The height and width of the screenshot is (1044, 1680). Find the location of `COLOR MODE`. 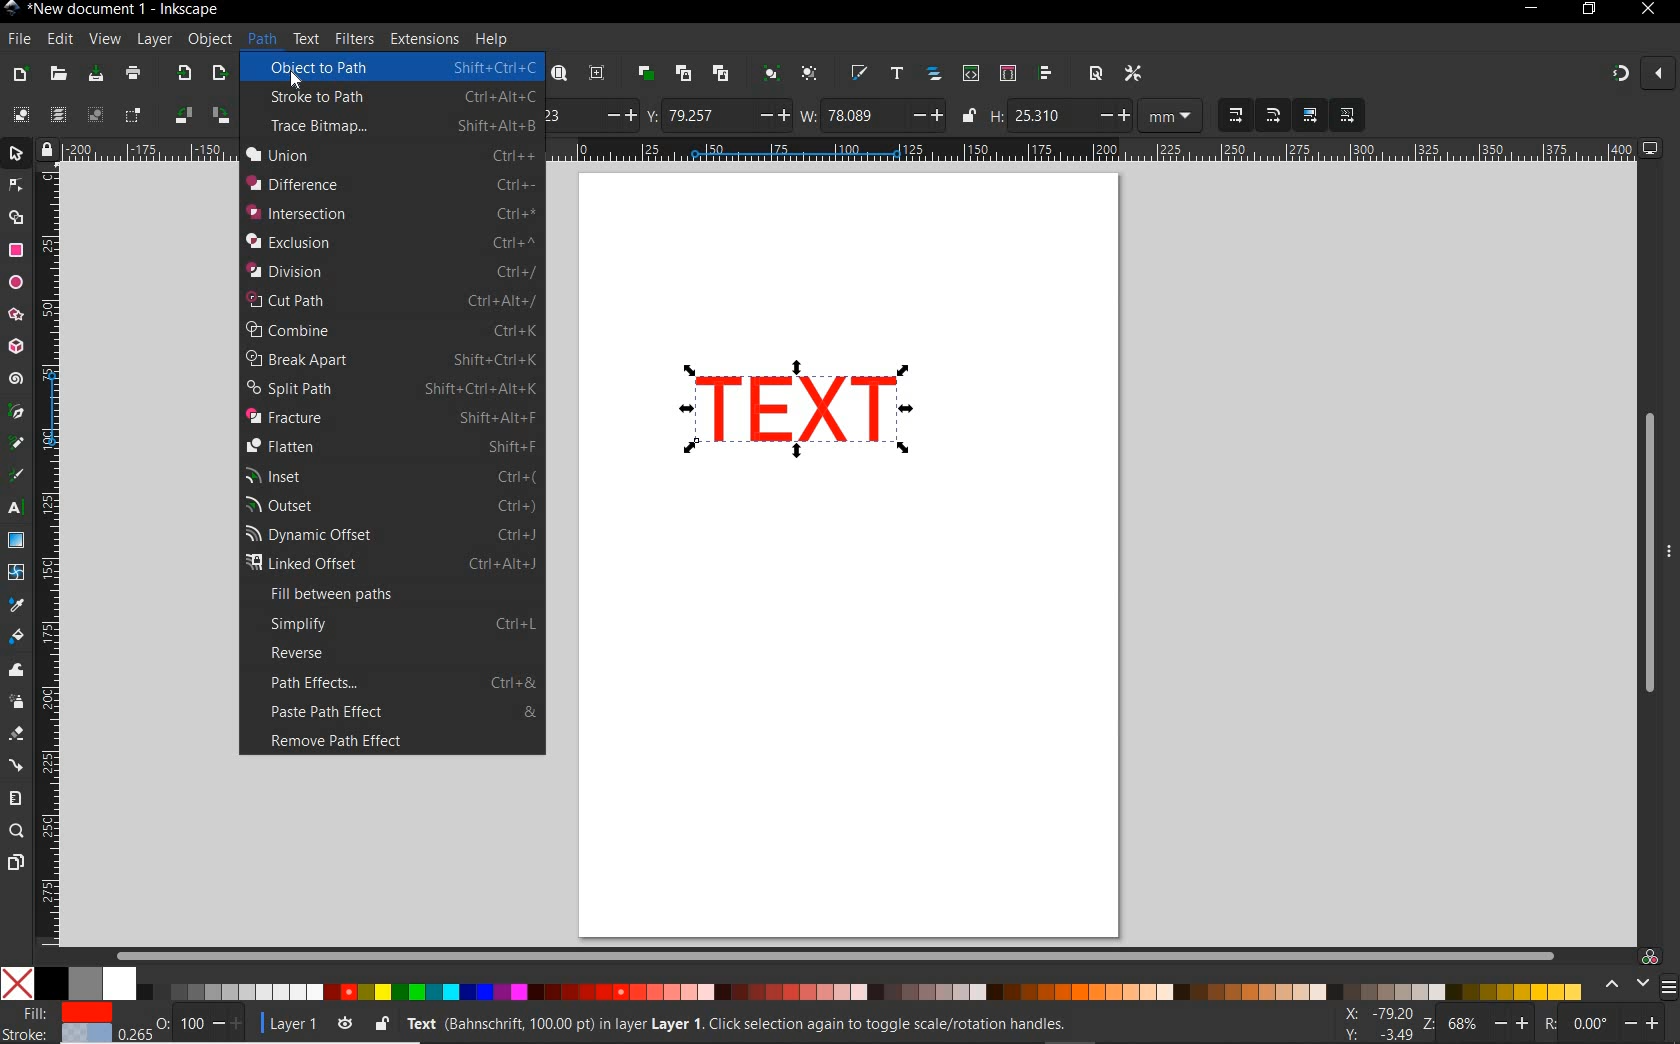

COLOR MODE is located at coordinates (791, 983).